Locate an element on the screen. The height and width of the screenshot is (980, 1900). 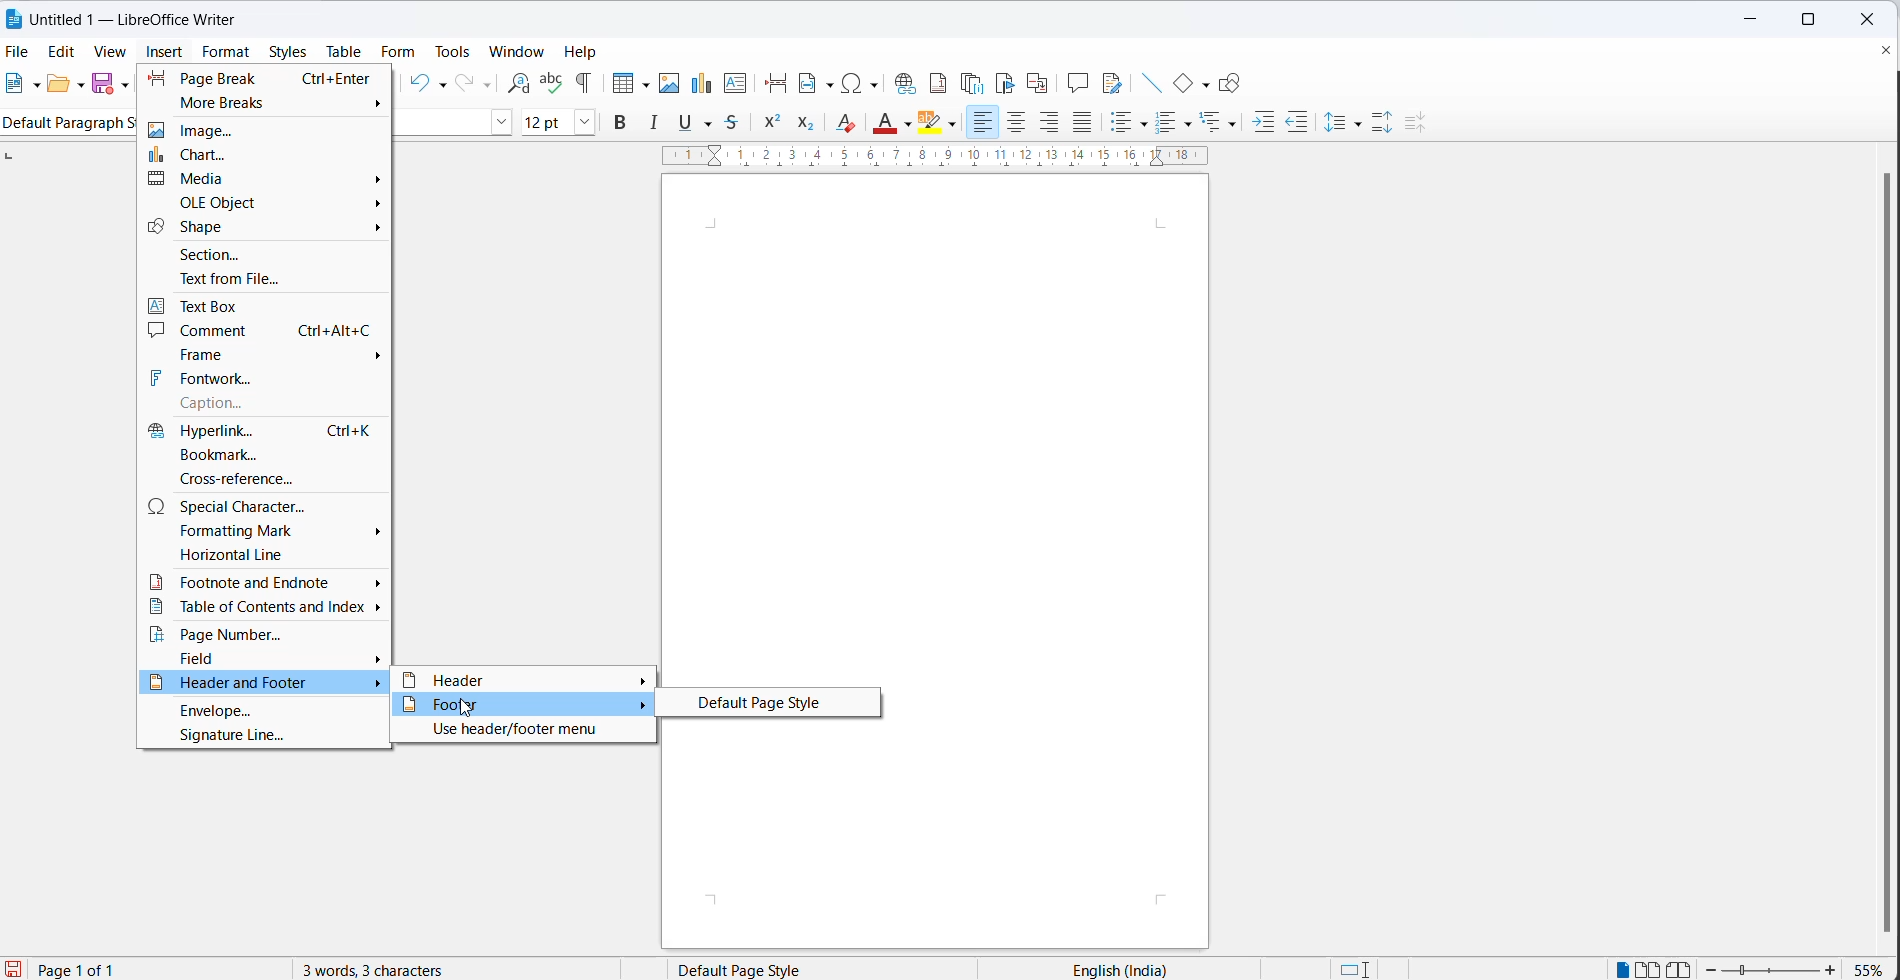
view  is located at coordinates (112, 52).